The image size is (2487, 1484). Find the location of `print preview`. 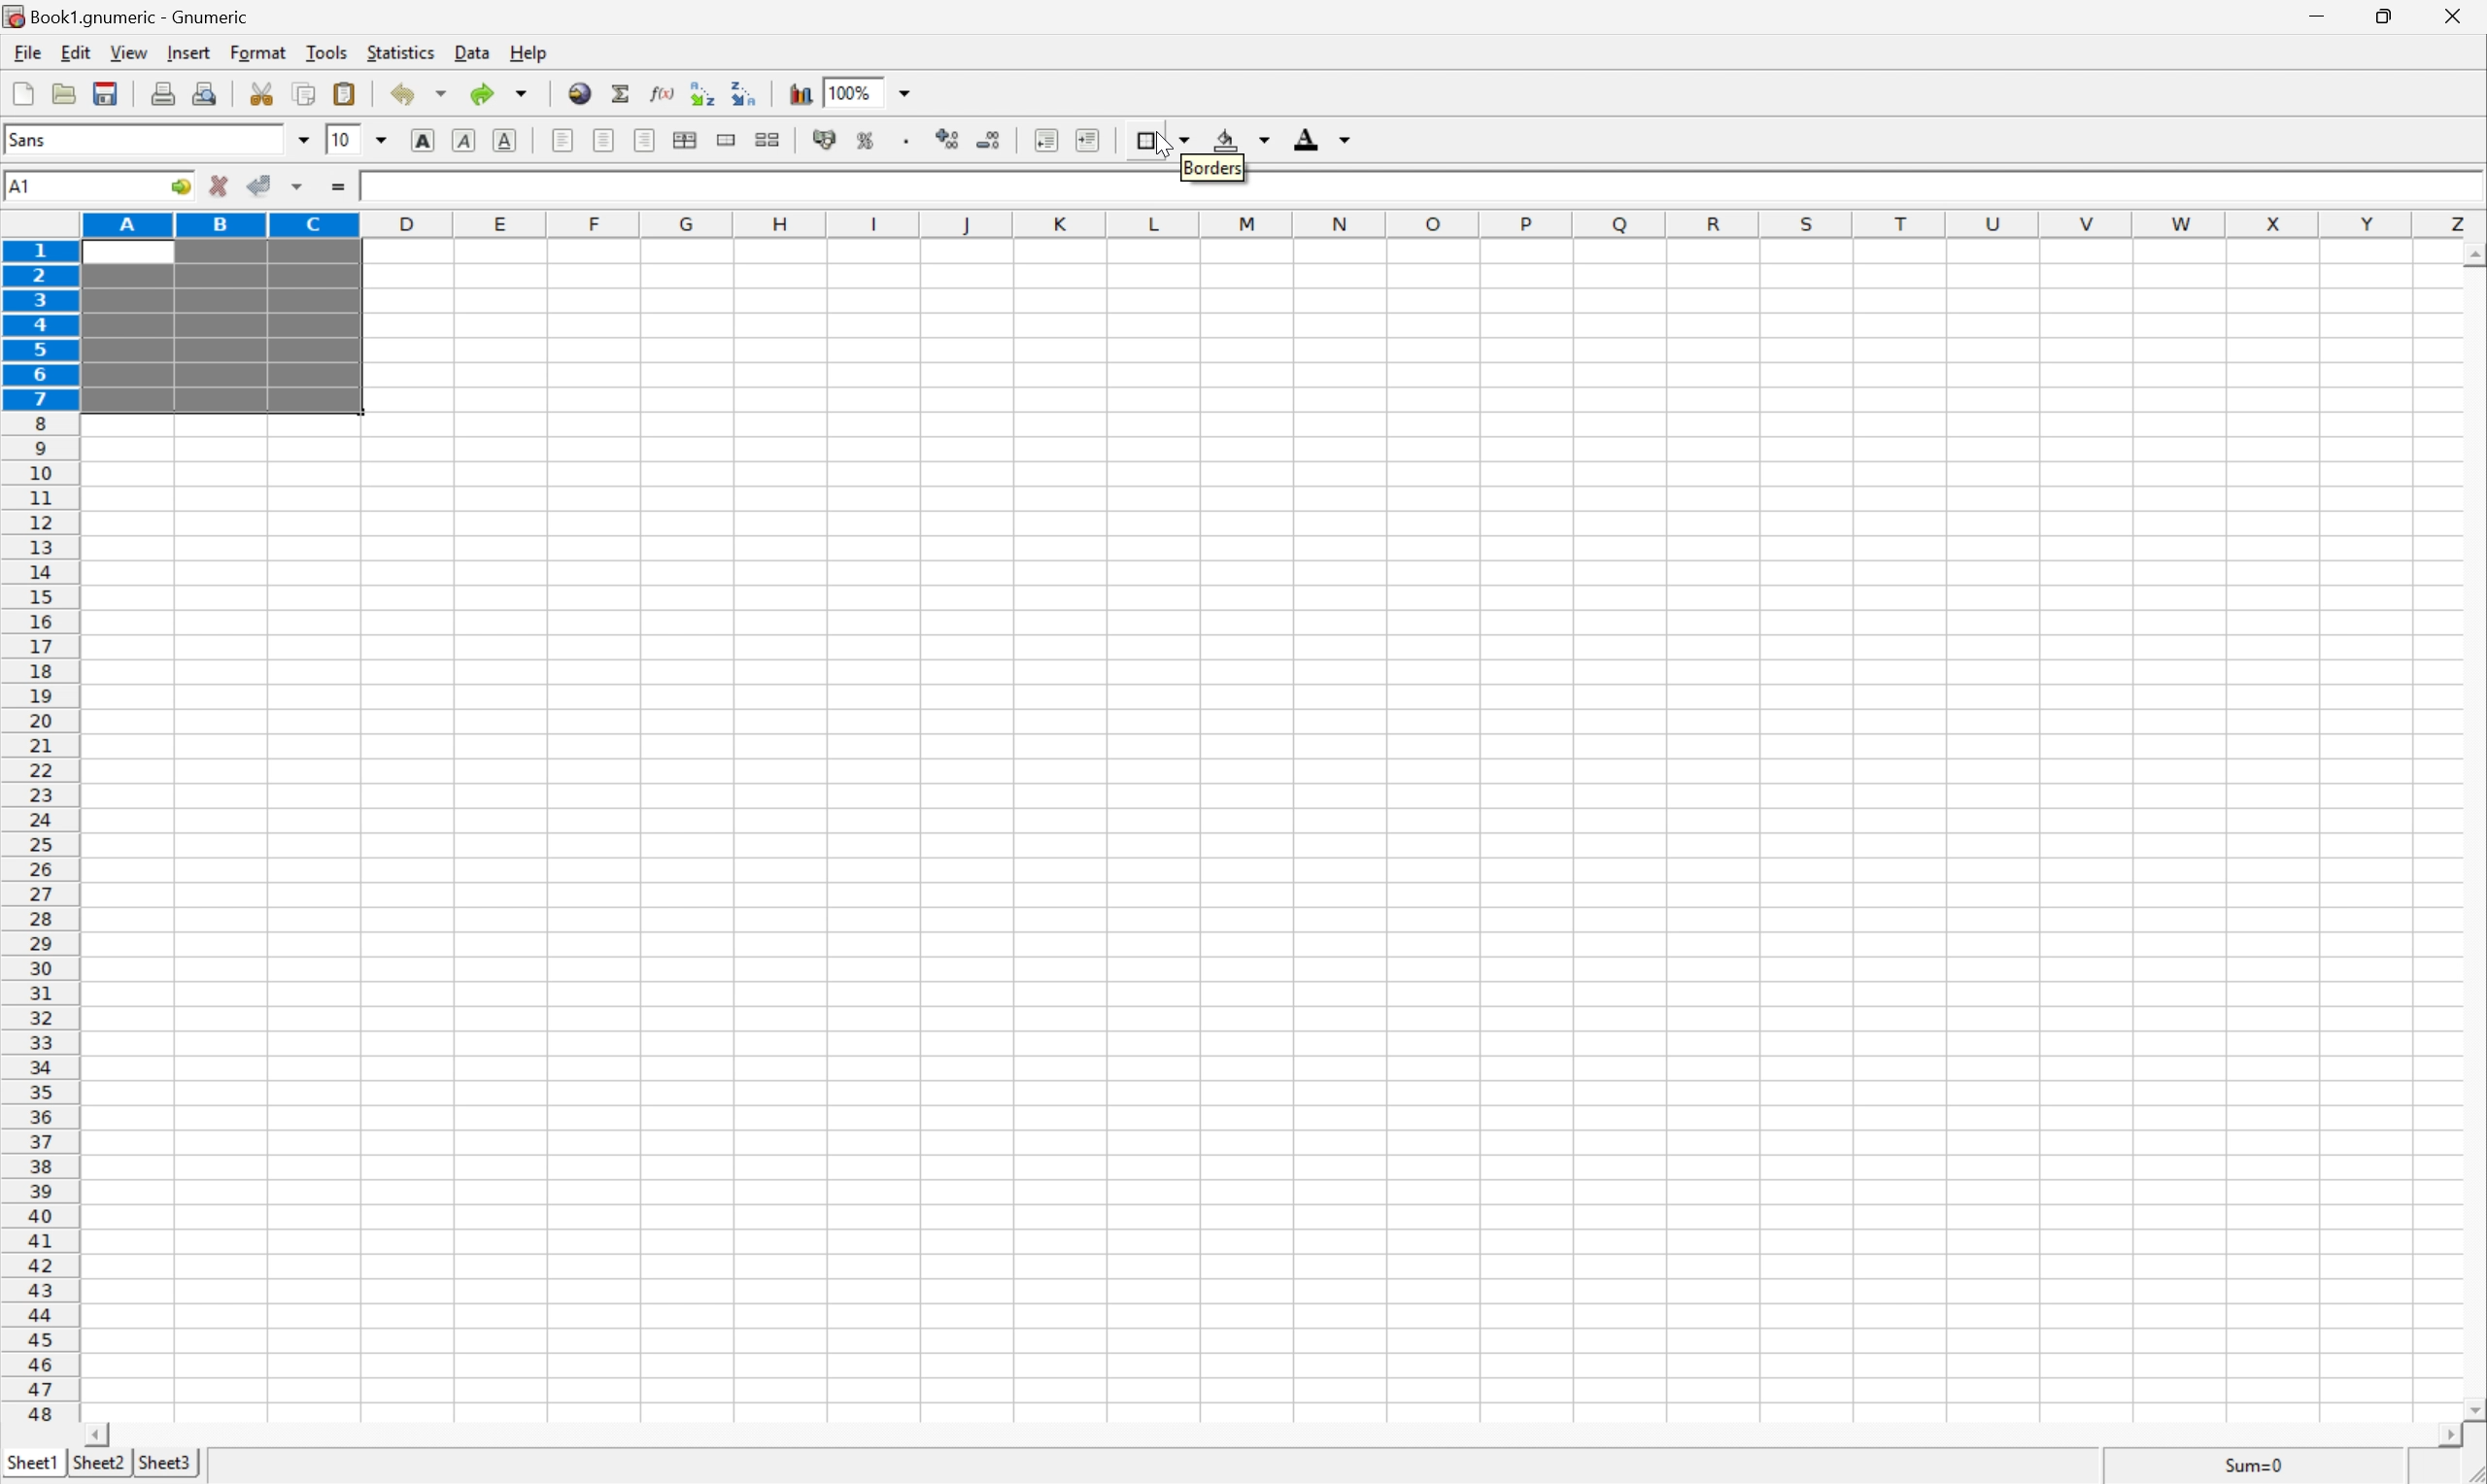

print preview is located at coordinates (205, 92).